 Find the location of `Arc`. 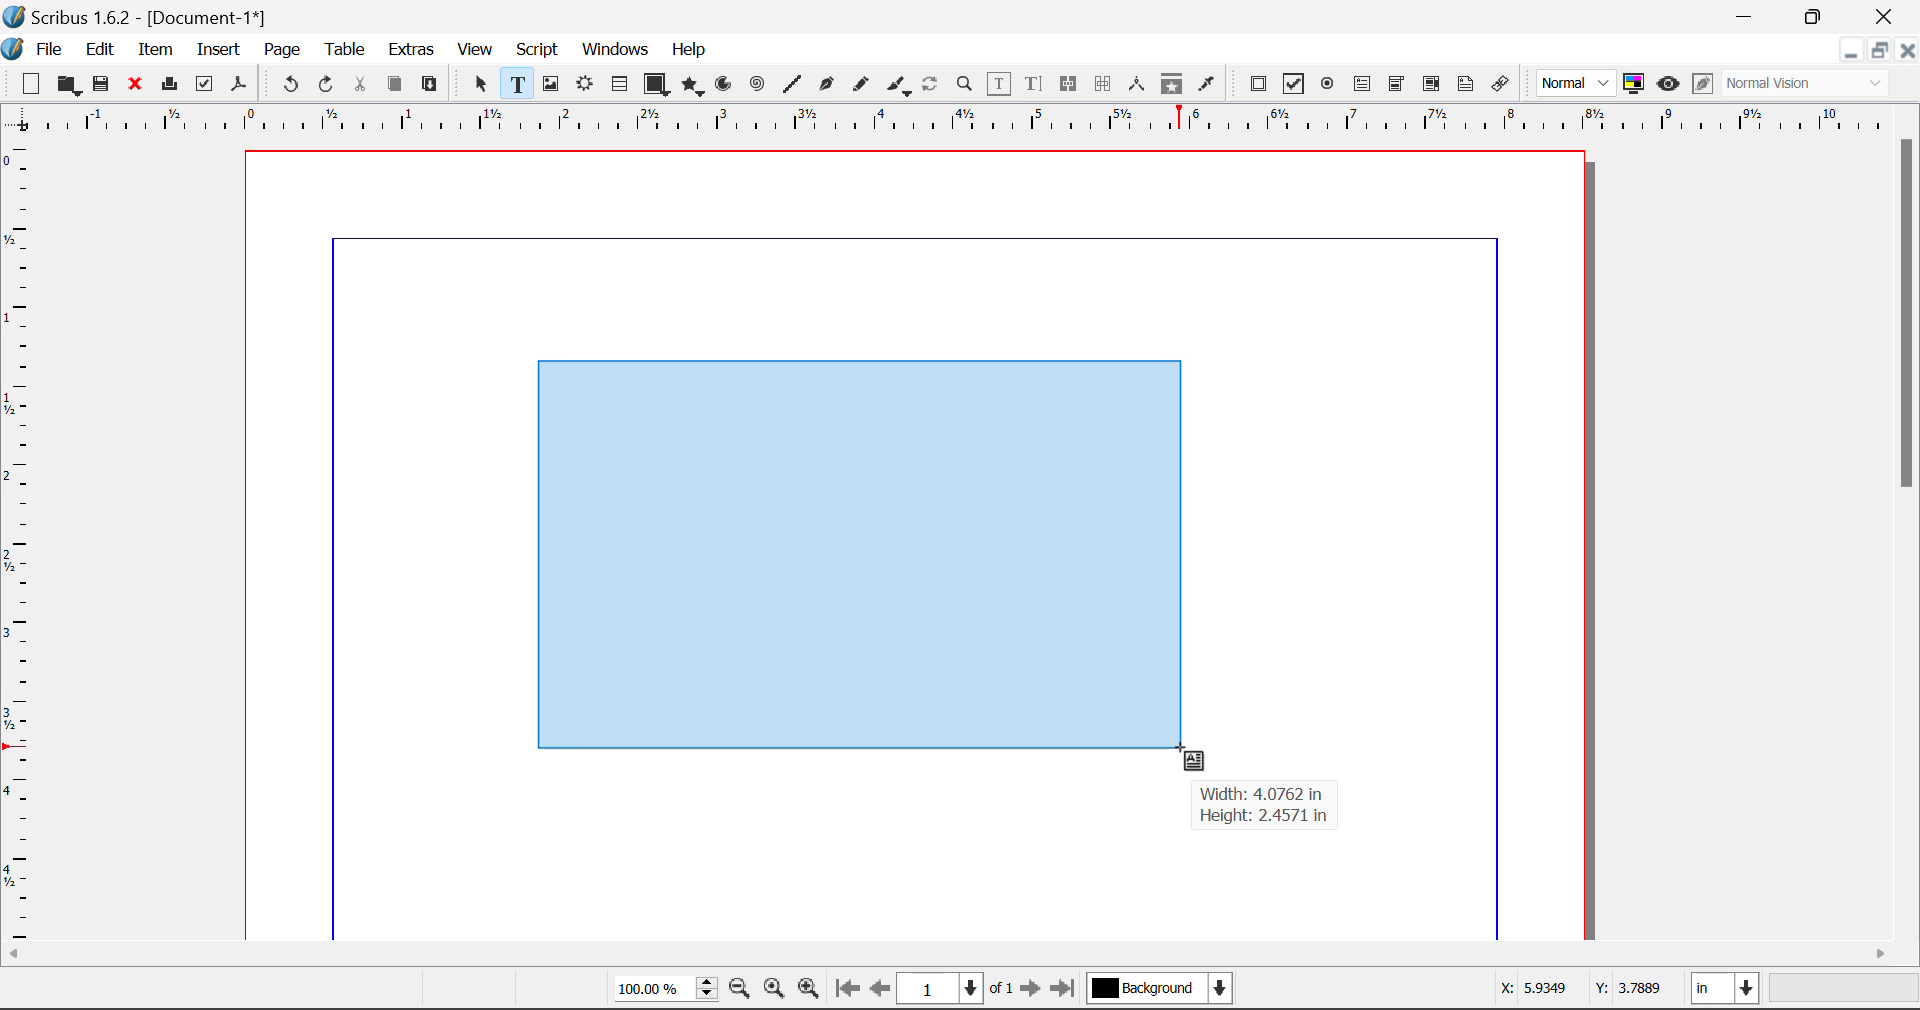

Arc is located at coordinates (725, 86).